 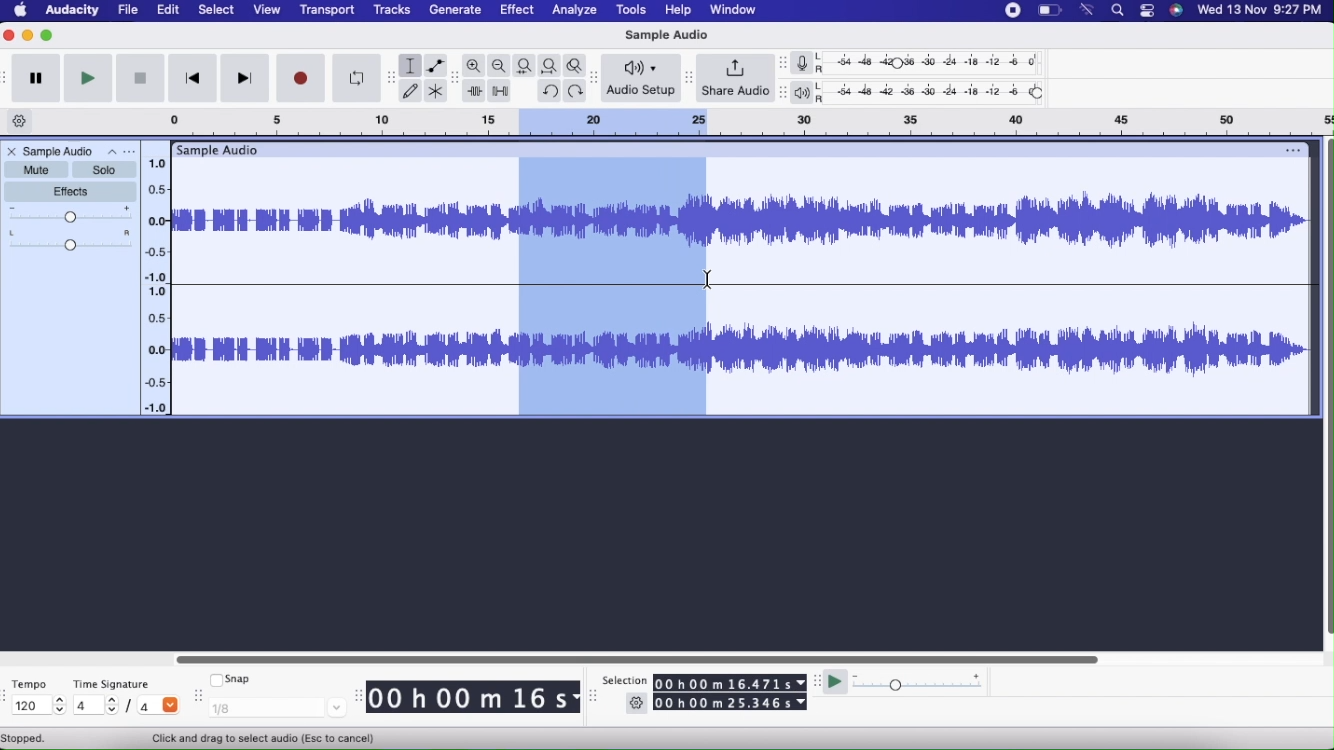 I want to click on Stopped, so click(x=24, y=739).